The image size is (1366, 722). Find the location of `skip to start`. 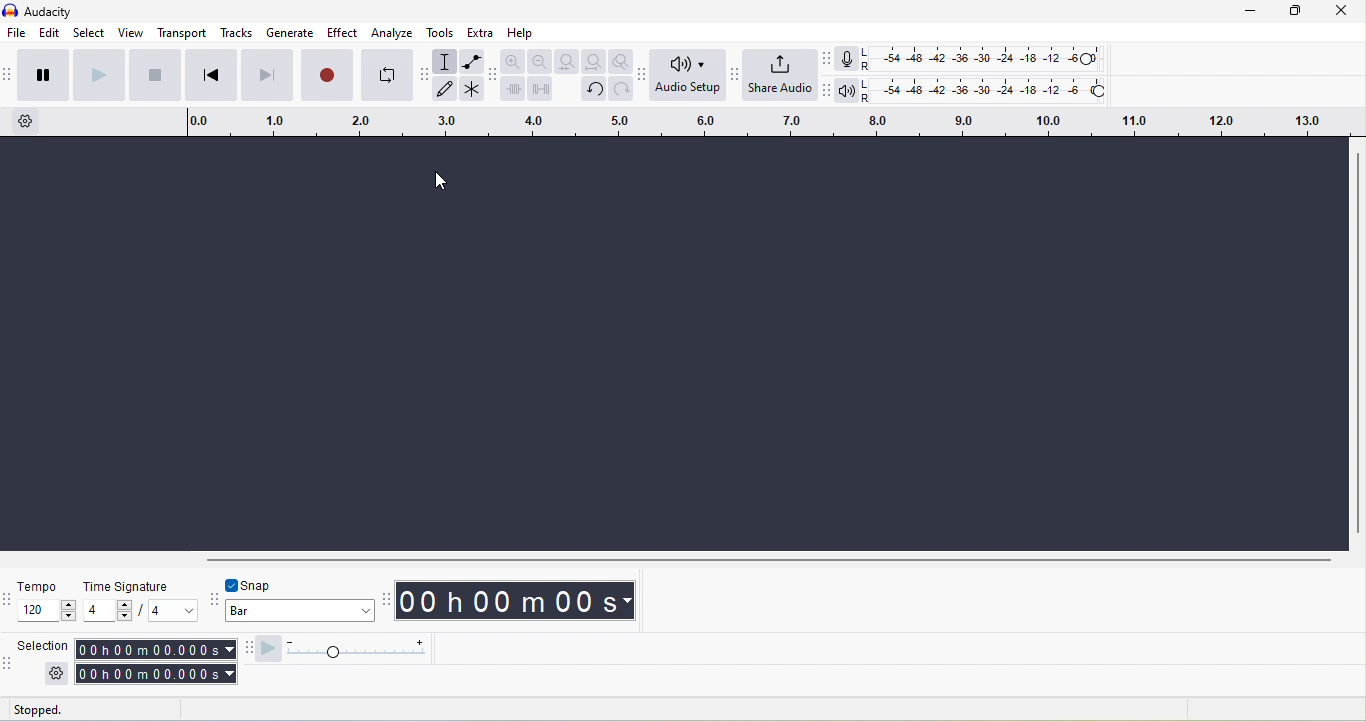

skip to start is located at coordinates (212, 73).